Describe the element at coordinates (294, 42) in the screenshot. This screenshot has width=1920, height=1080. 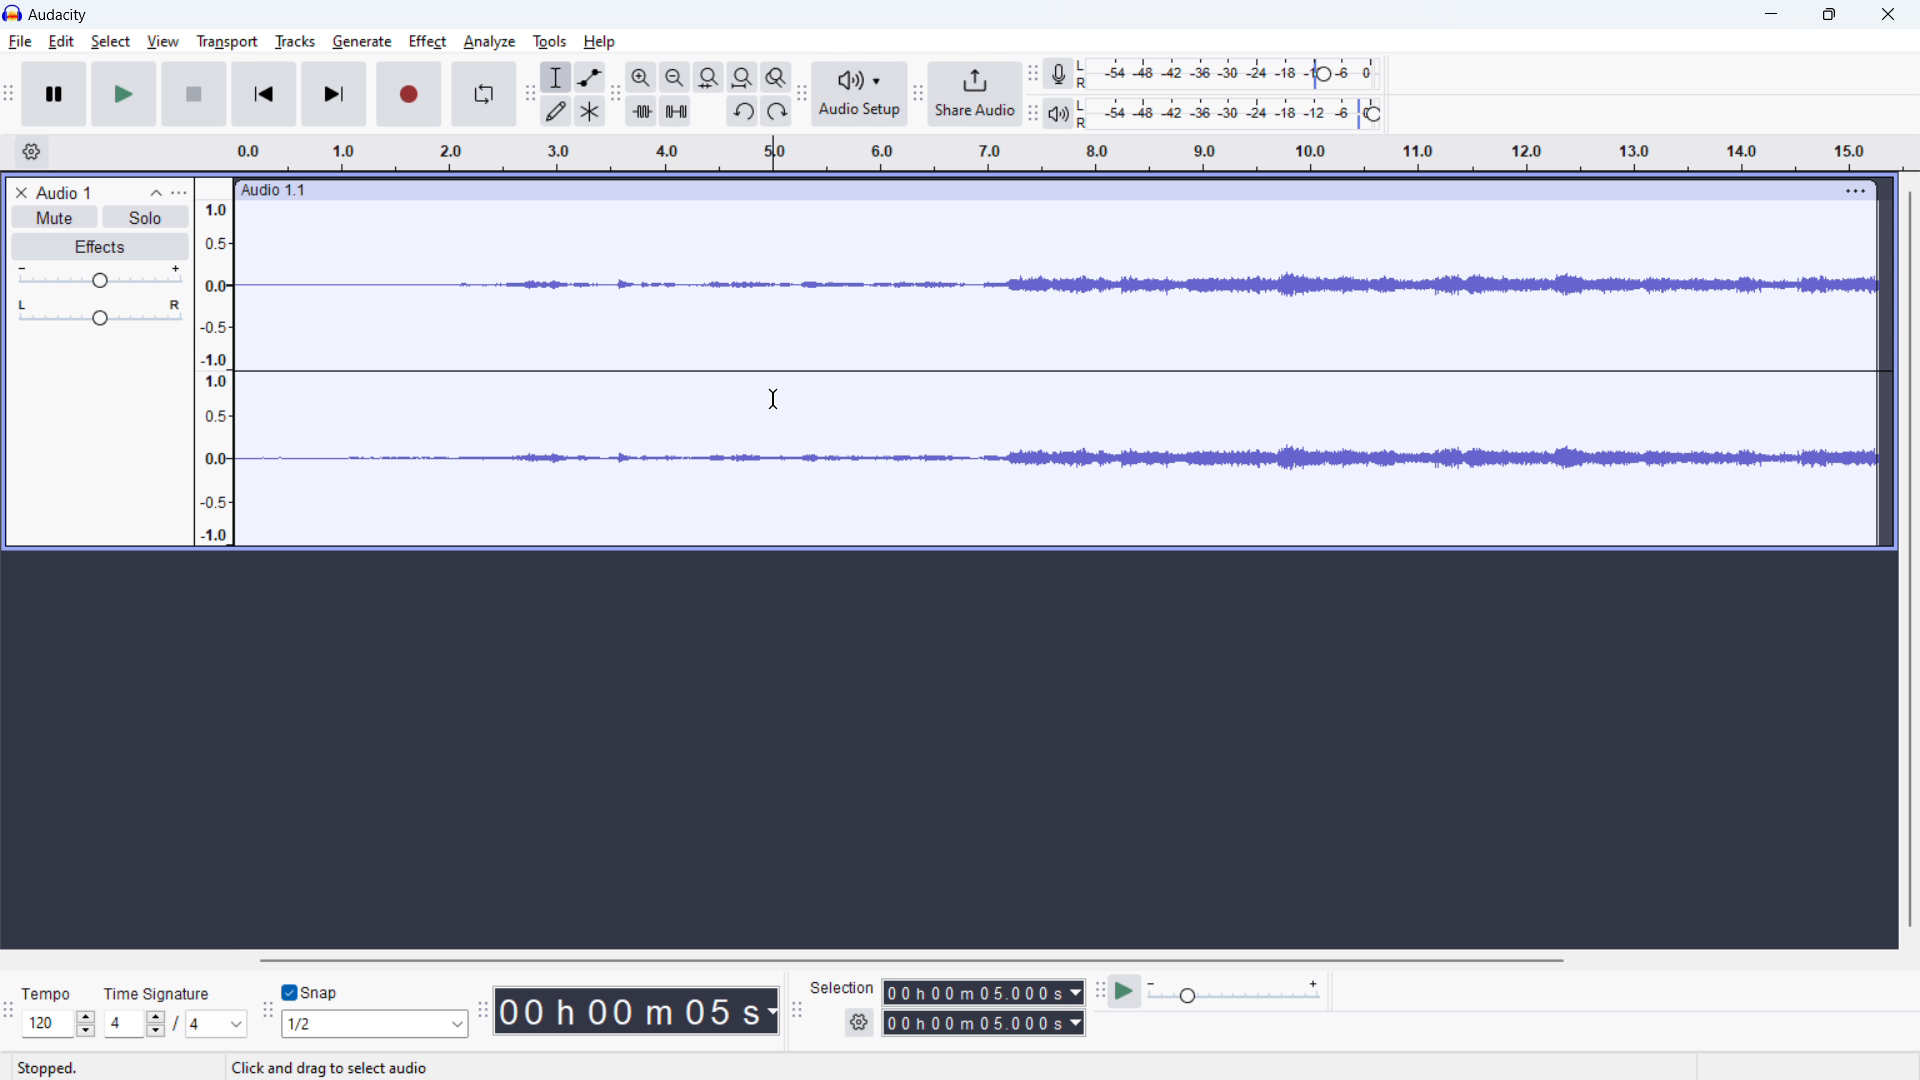
I see `tracks` at that location.